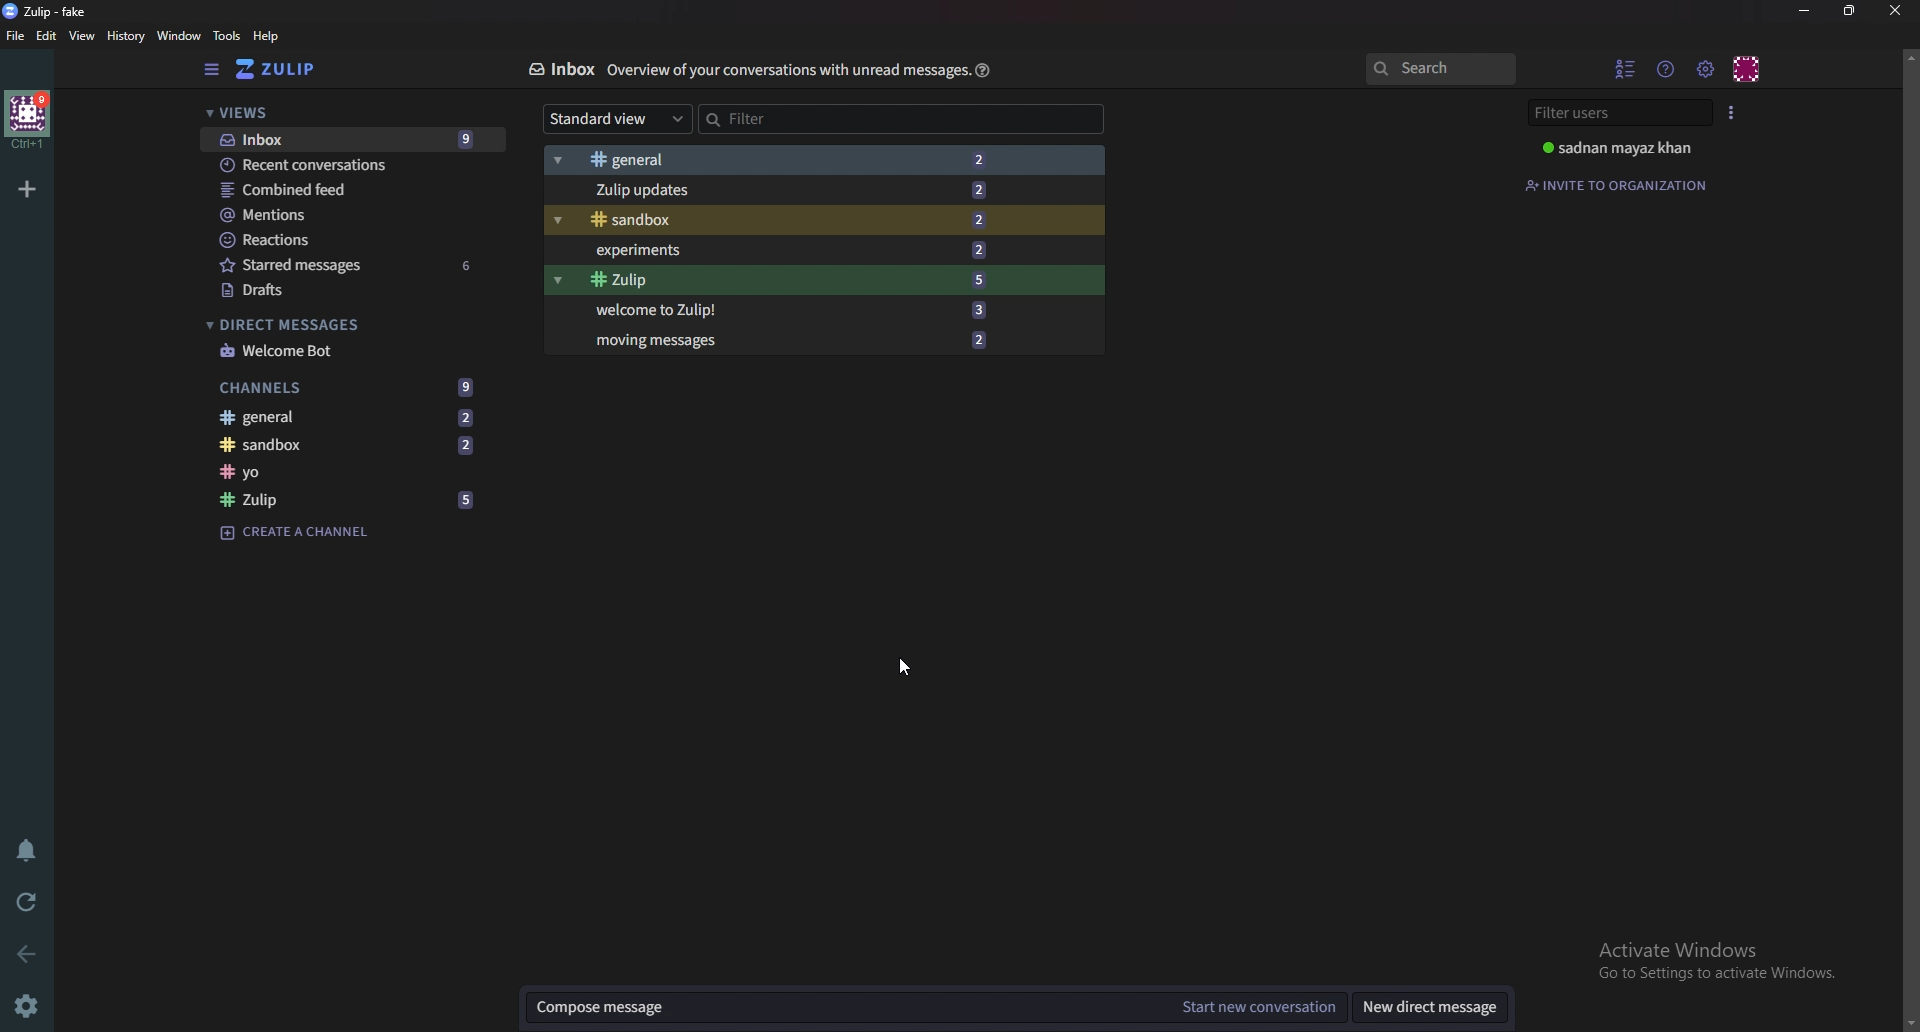 This screenshot has width=1920, height=1032. What do you see at coordinates (26, 190) in the screenshot?
I see `Add organization` at bounding box center [26, 190].